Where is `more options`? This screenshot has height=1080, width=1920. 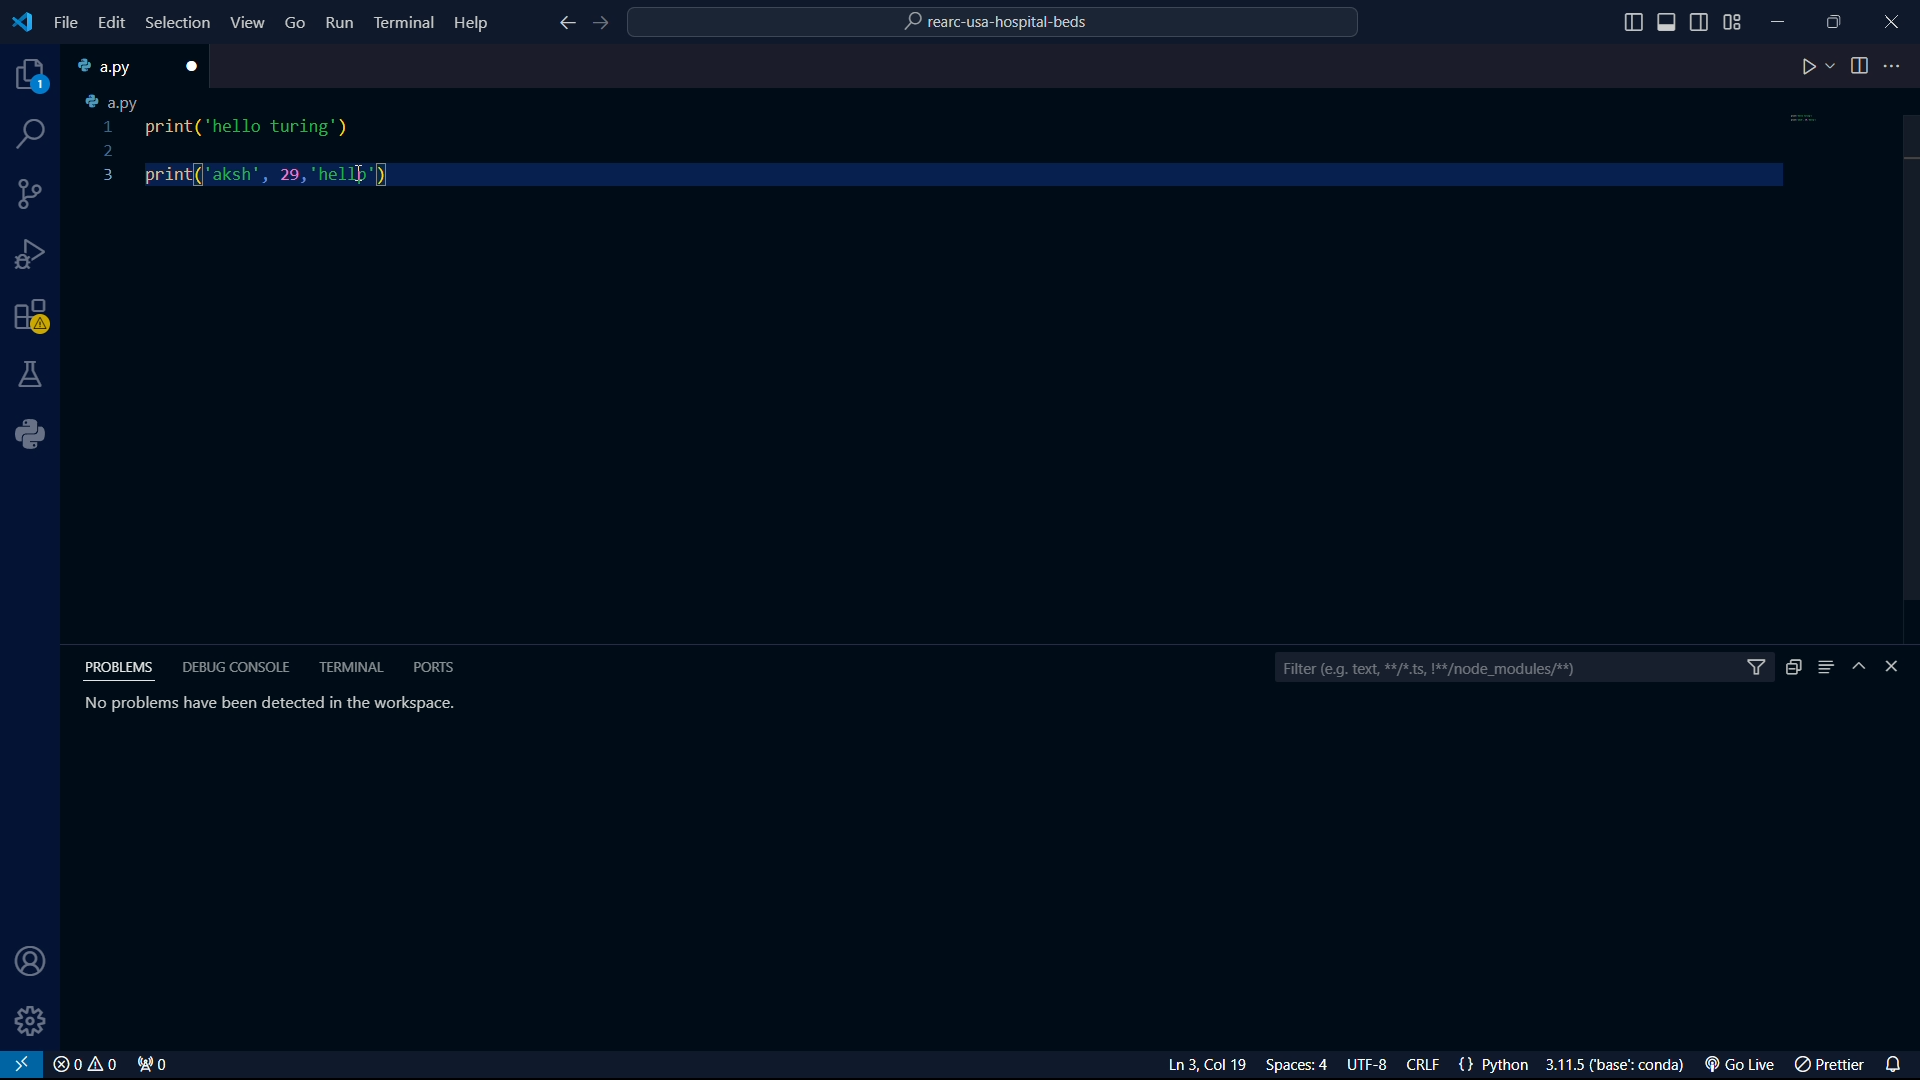
more options is located at coordinates (1895, 66).